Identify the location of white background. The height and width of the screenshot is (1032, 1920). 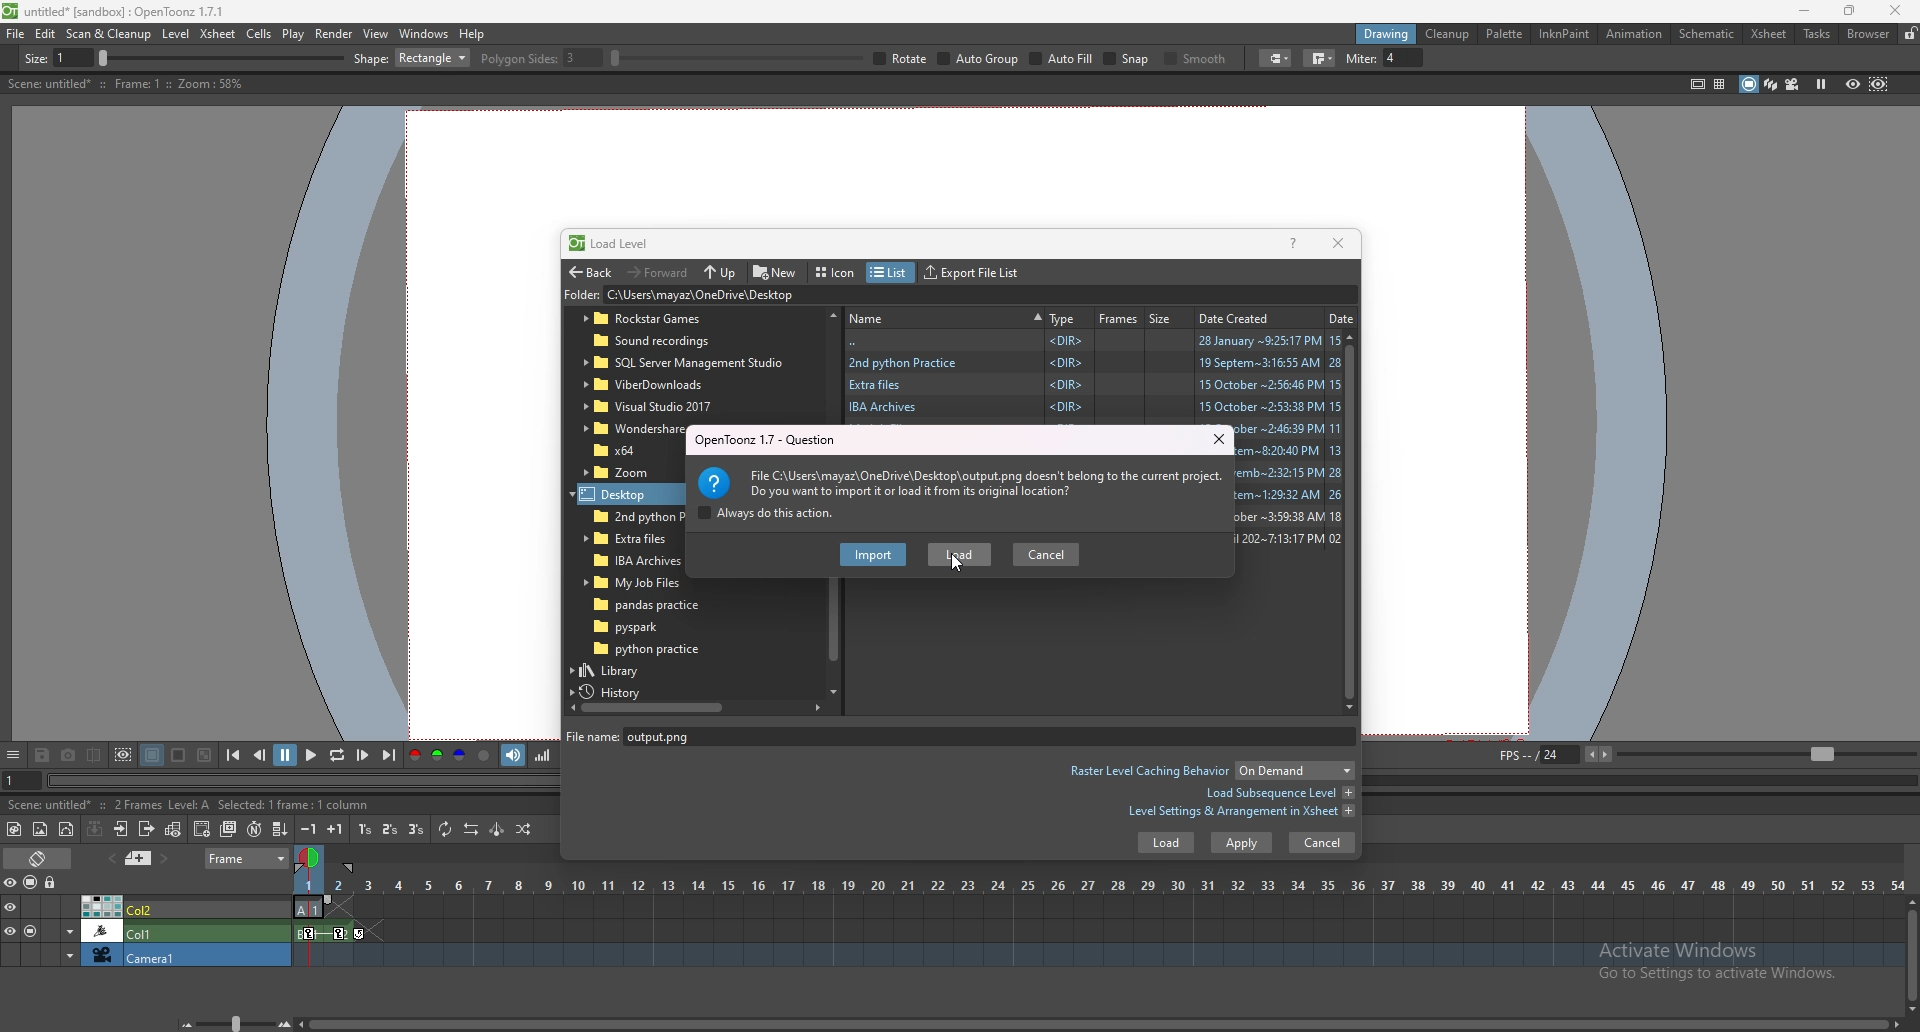
(177, 755).